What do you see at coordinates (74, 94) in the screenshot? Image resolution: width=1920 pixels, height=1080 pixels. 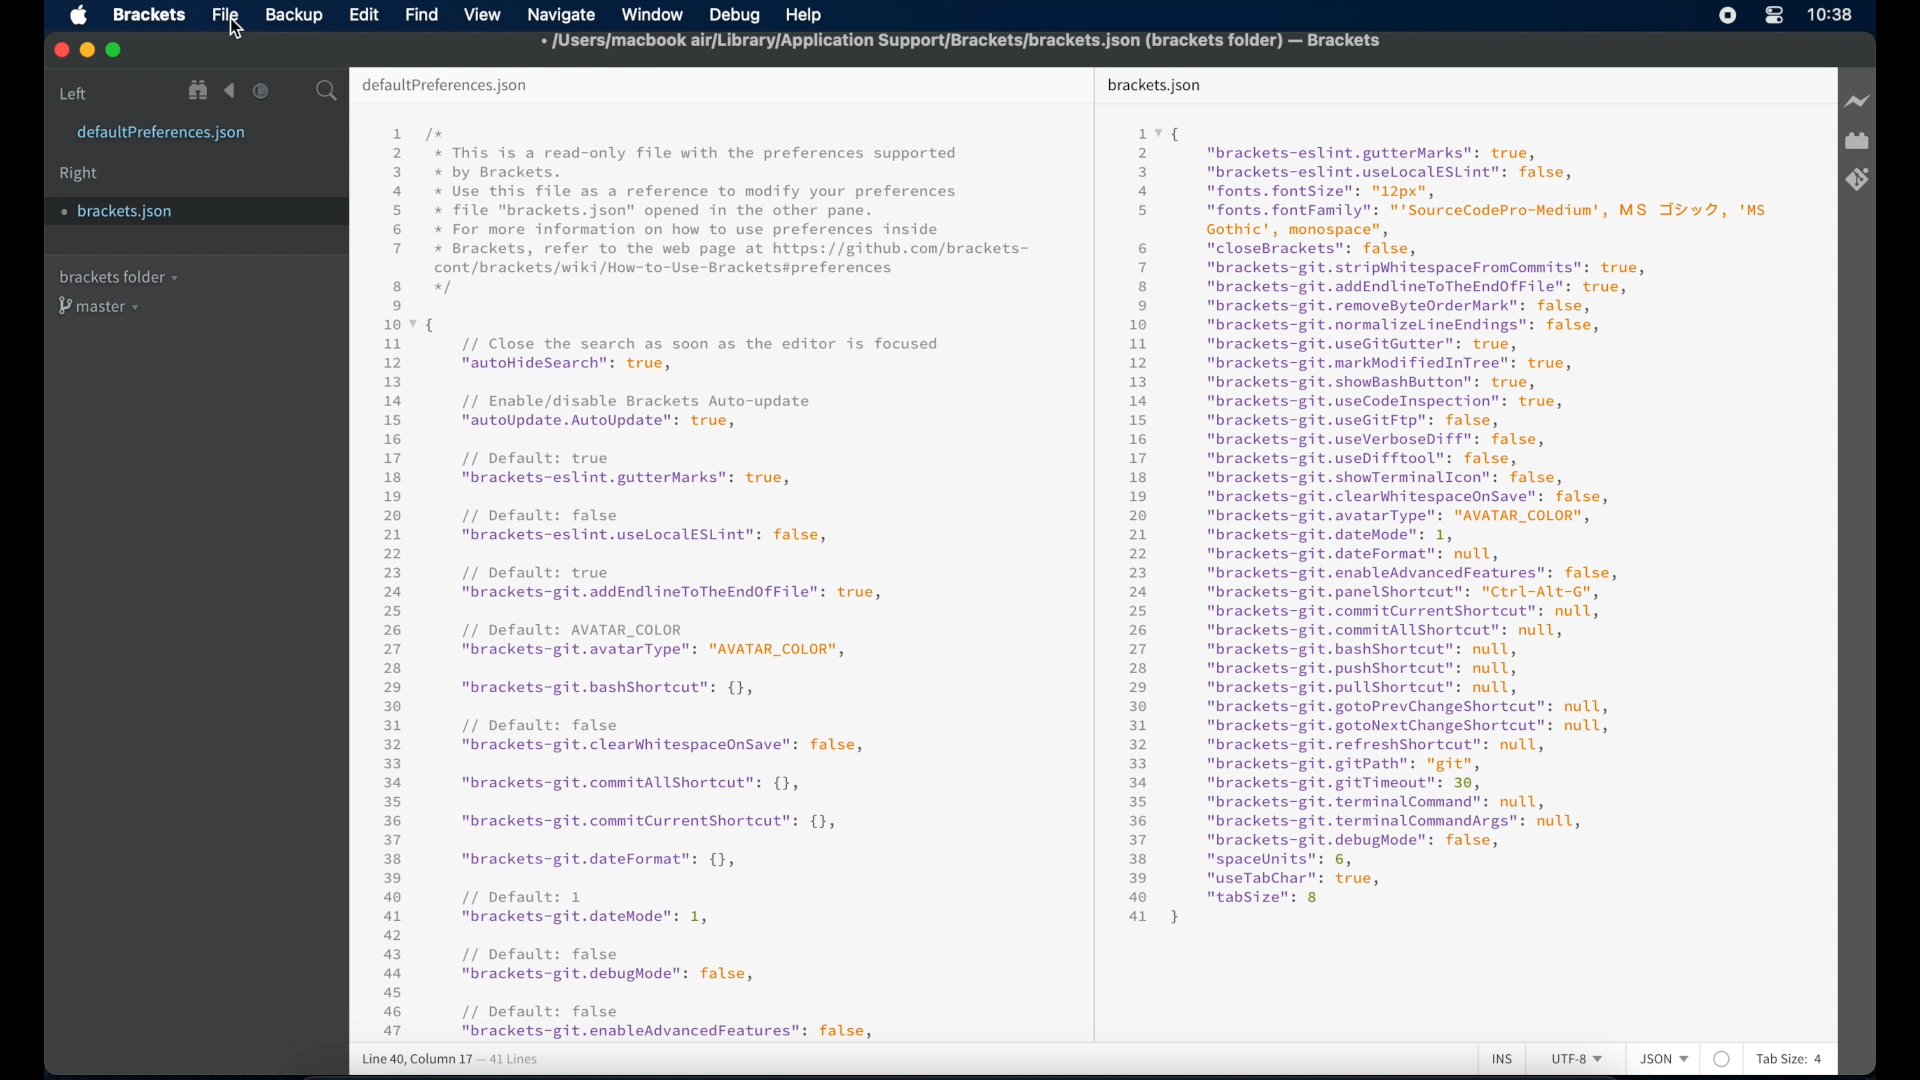 I see `left` at bounding box center [74, 94].